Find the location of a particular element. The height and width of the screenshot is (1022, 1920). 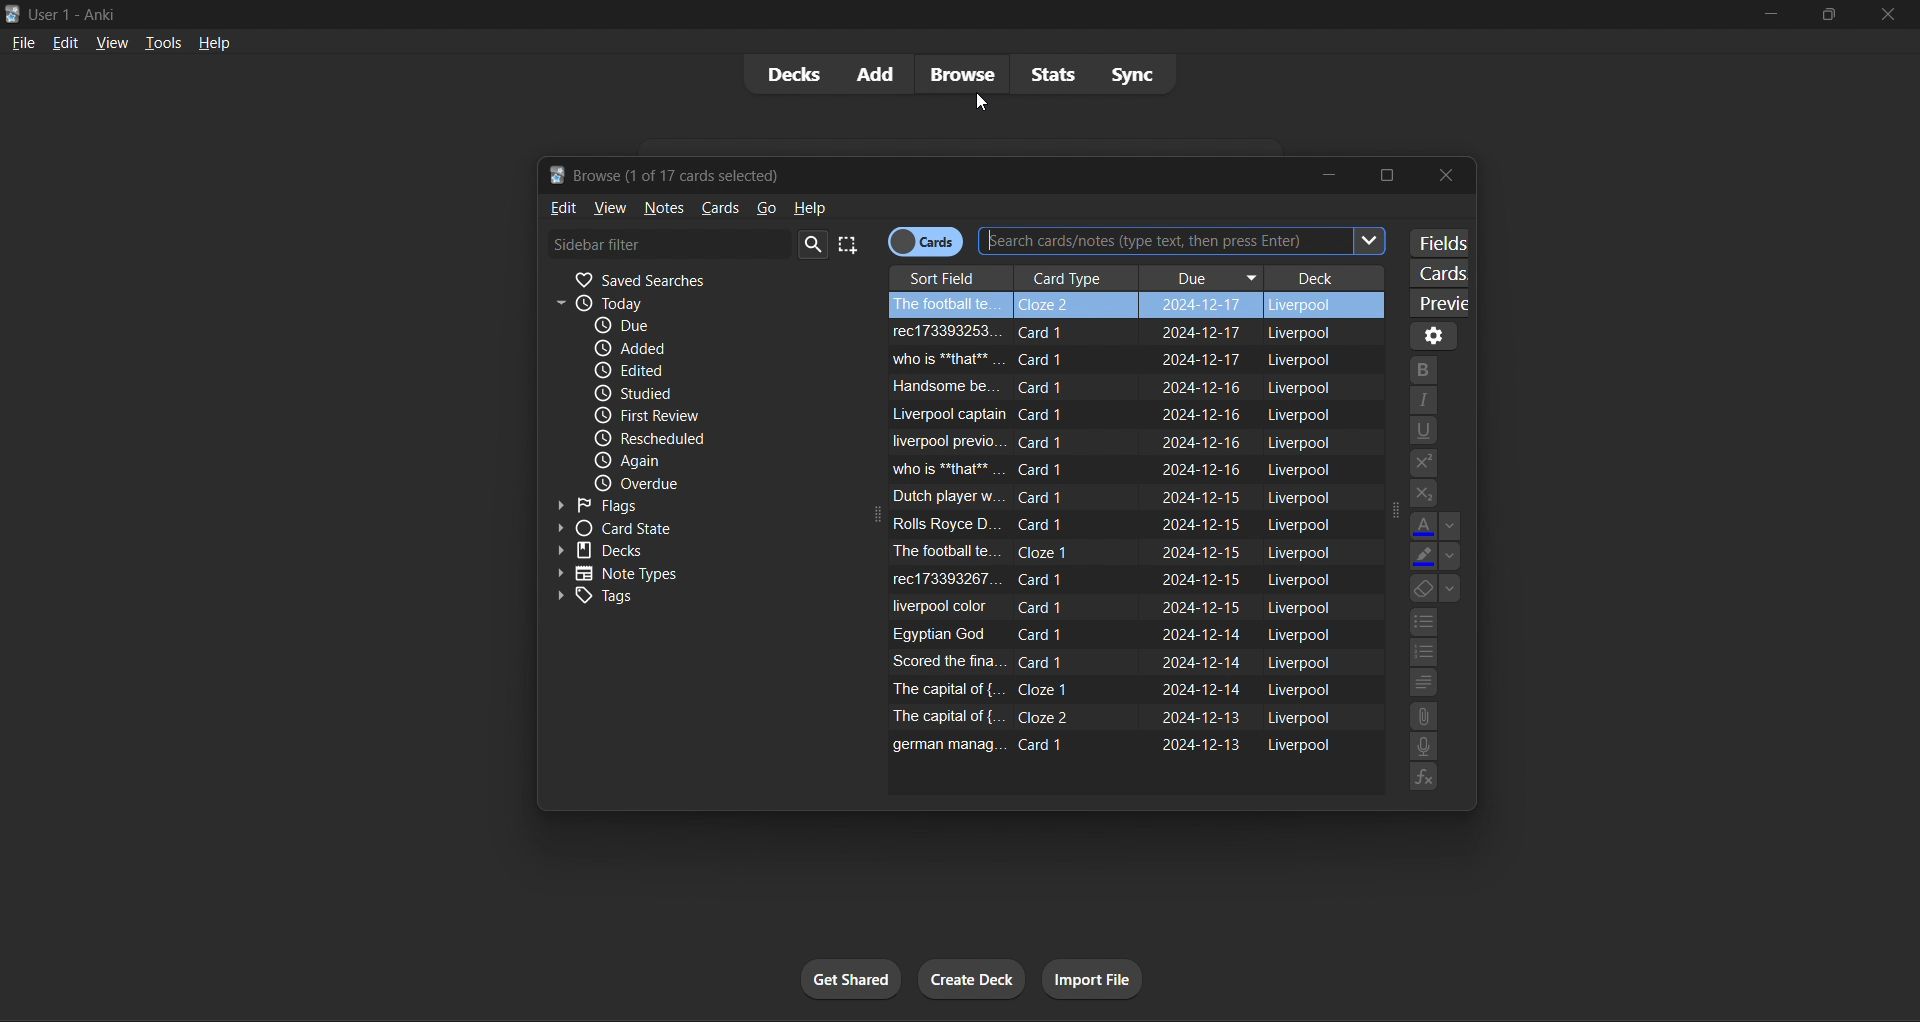

sync is located at coordinates (1138, 73).